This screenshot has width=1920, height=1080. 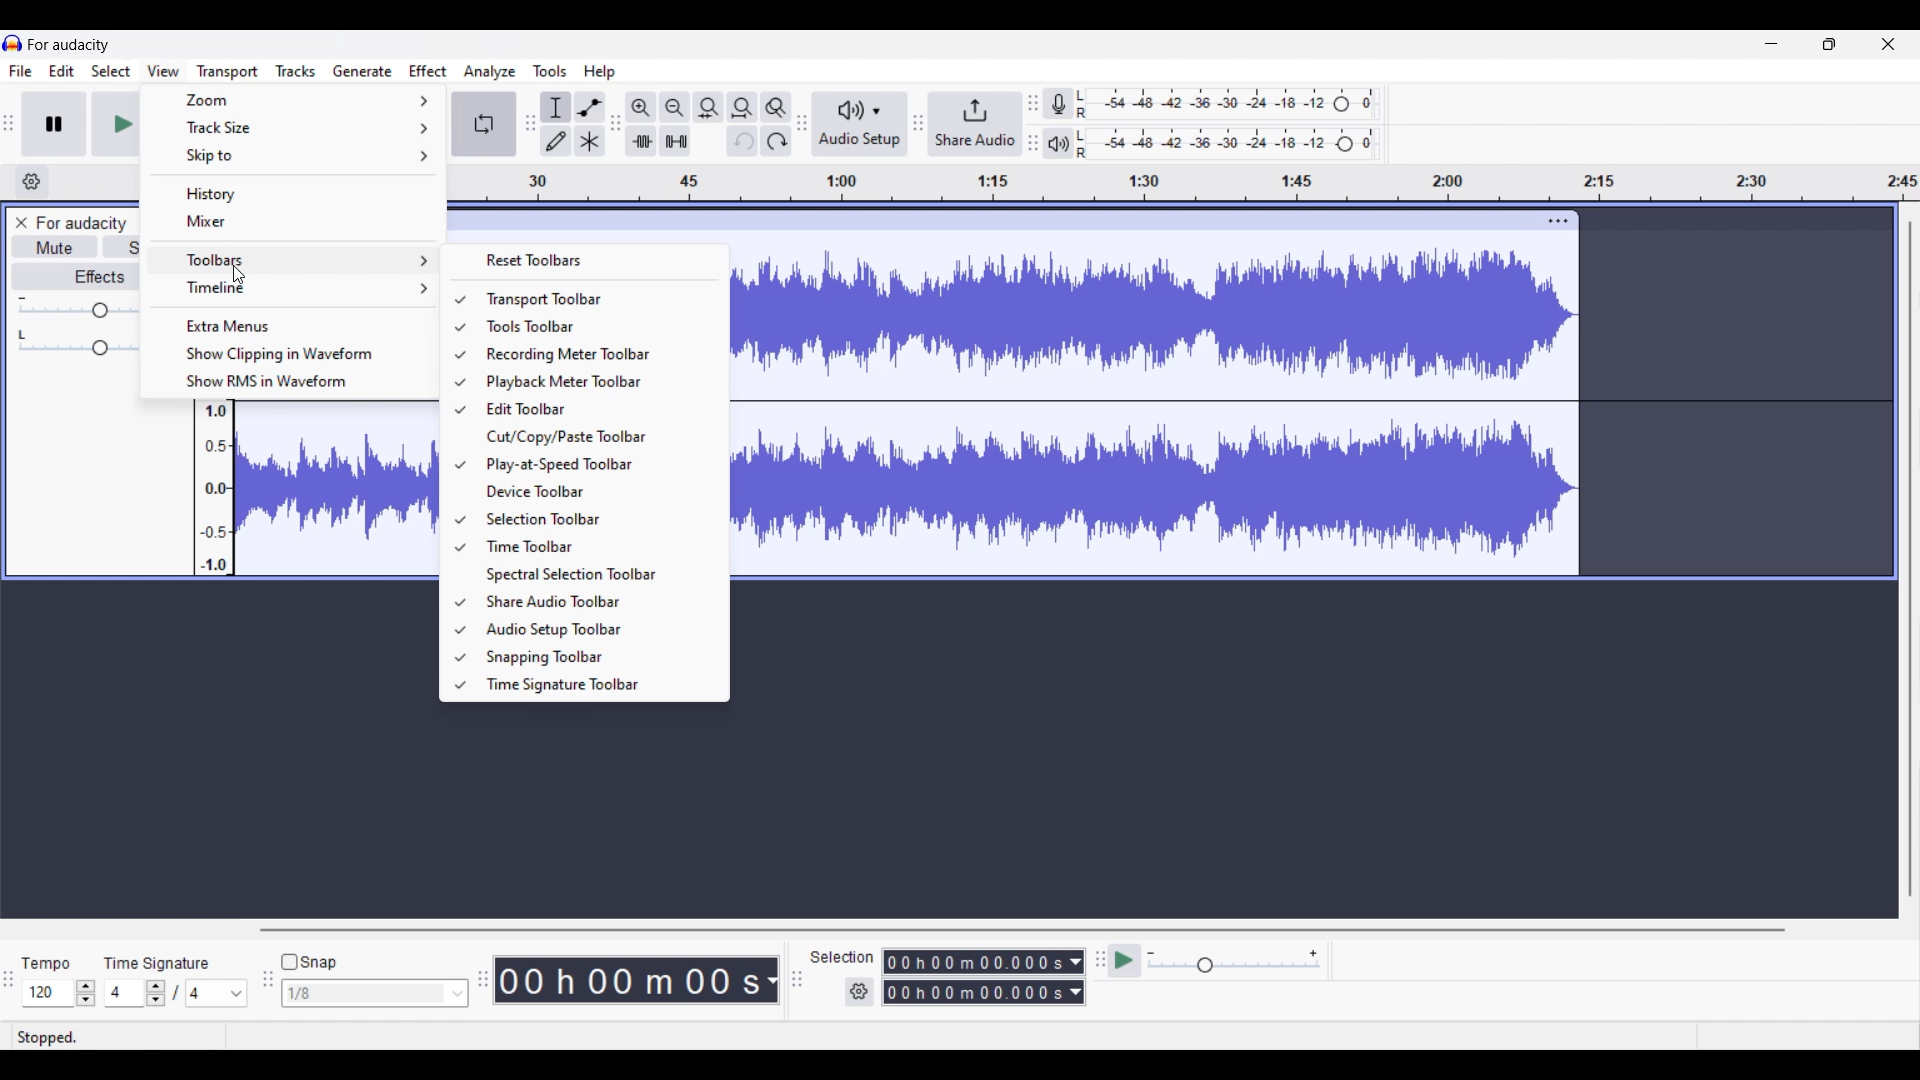 What do you see at coordinates (310, 963) in the screenshot?
I see `Snap toggle` at bounding box center [310, 963].